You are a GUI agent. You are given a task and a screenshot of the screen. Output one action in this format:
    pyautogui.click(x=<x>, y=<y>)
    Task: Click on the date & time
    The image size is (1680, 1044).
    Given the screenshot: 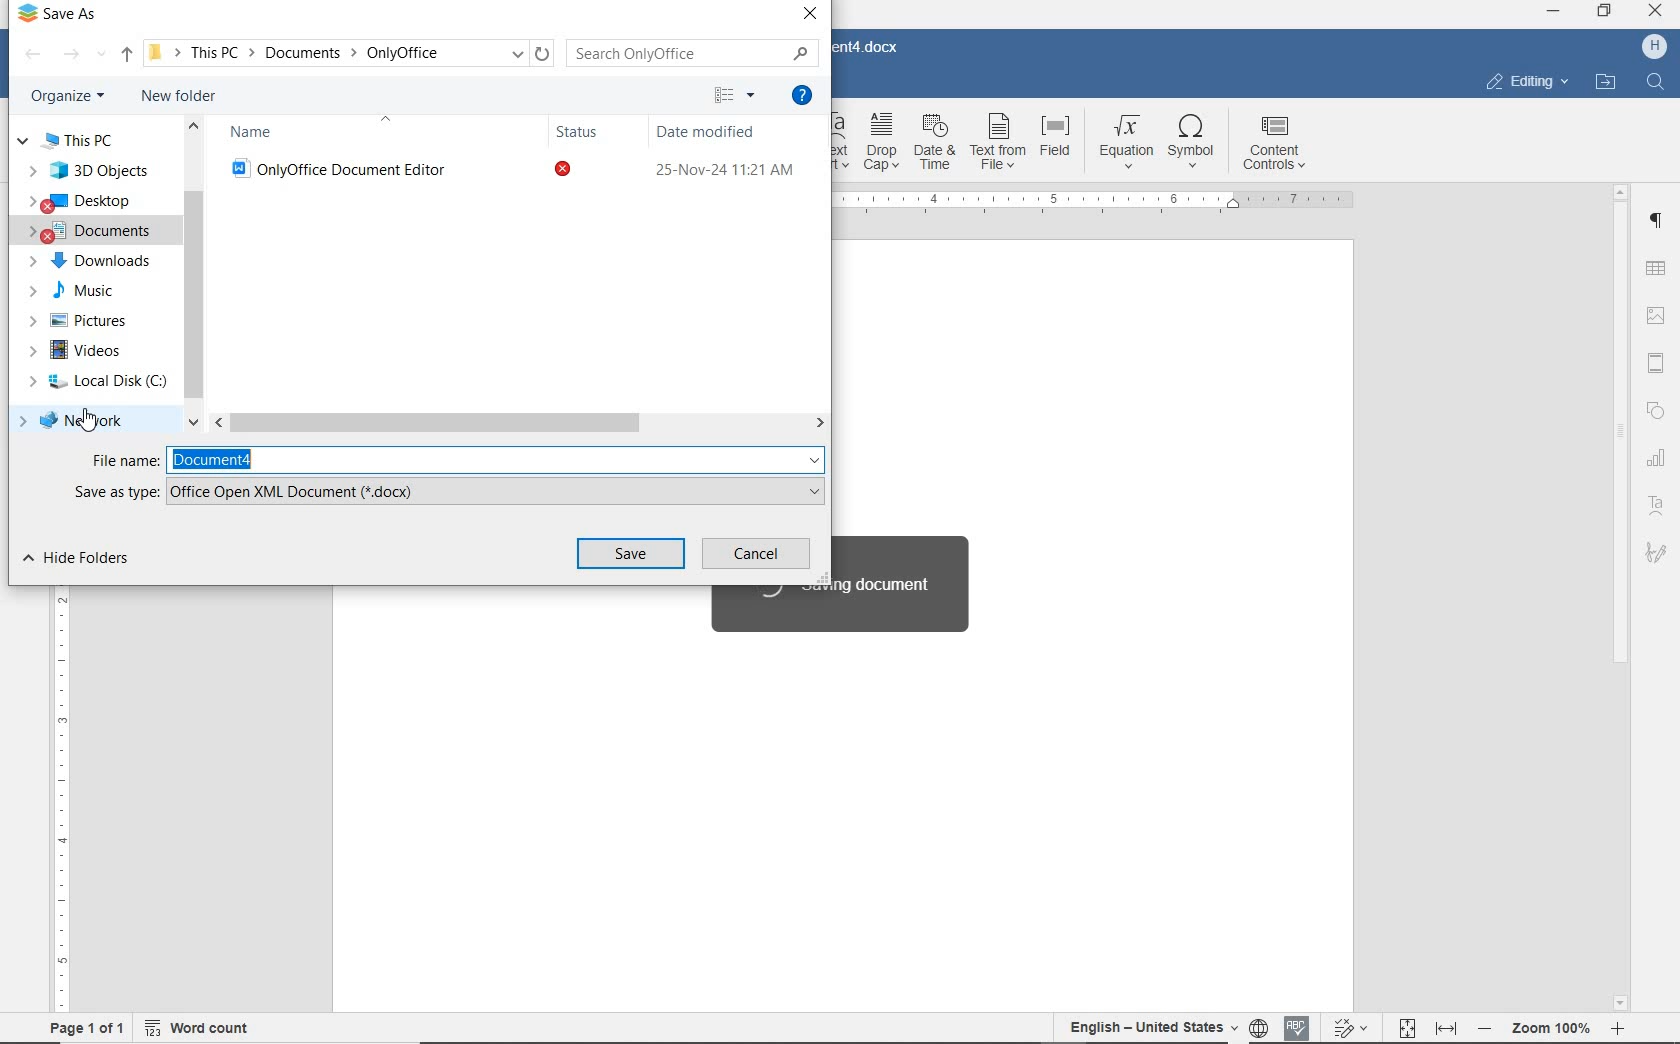 What is the action you would take?
    pyautogui.click(x=936, y=145)
    